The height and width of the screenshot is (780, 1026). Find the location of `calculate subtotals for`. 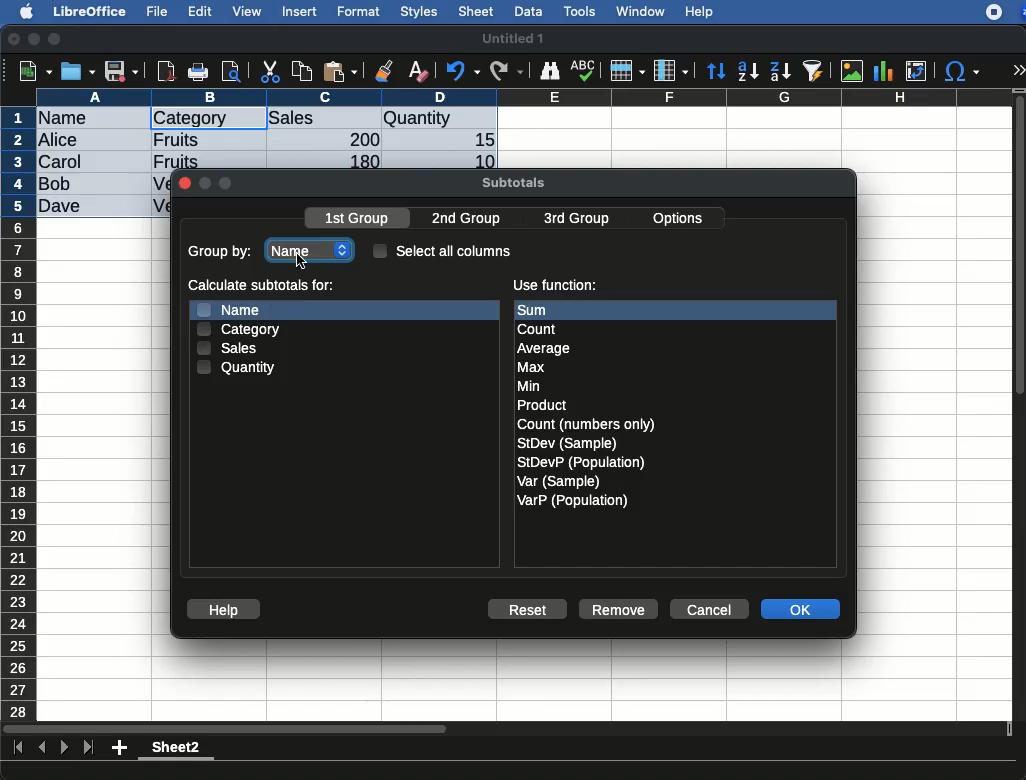

calculate subtotals for is located at coordinates (262, 285).